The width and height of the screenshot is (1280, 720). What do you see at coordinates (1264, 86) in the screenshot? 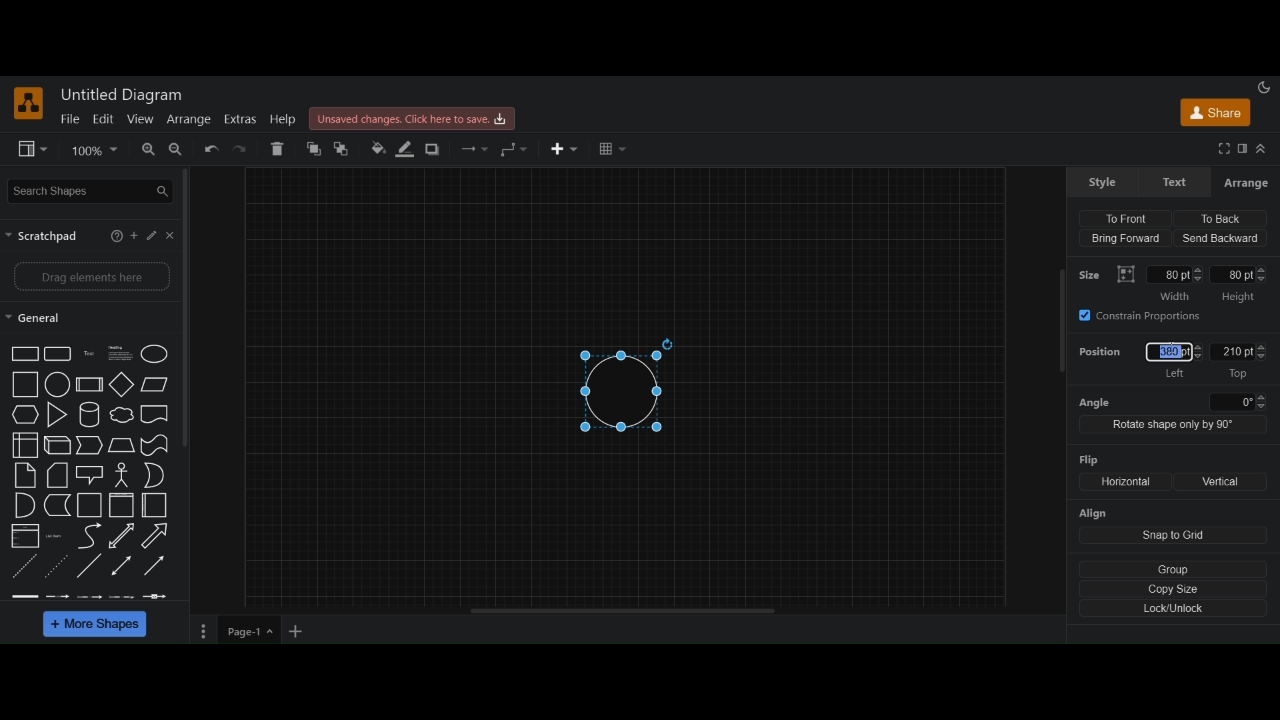
I see `appearance` at bounding box center [1264, 86].